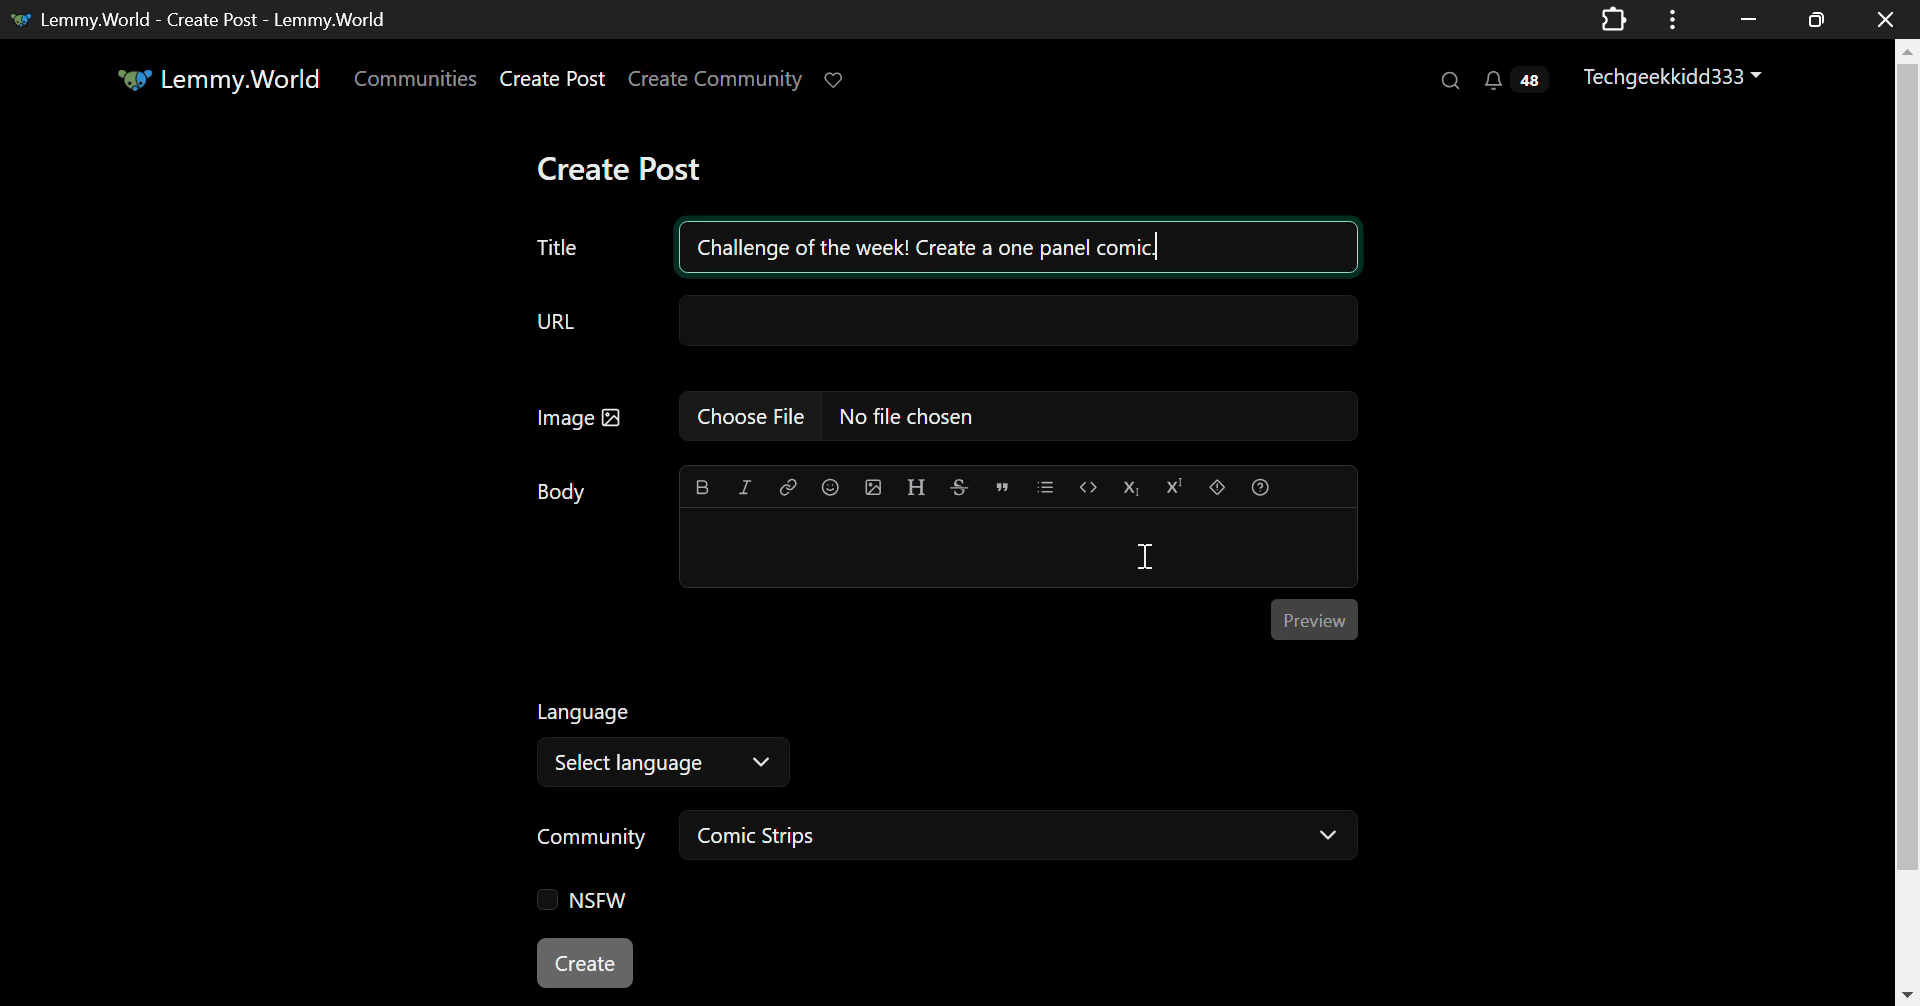 Image resolution: width=1920 pixels, height=1006 pixels. What do you see at coordinates (1048, 486) in the screenshot?
I see `list` at bounding box center [1048, 486].